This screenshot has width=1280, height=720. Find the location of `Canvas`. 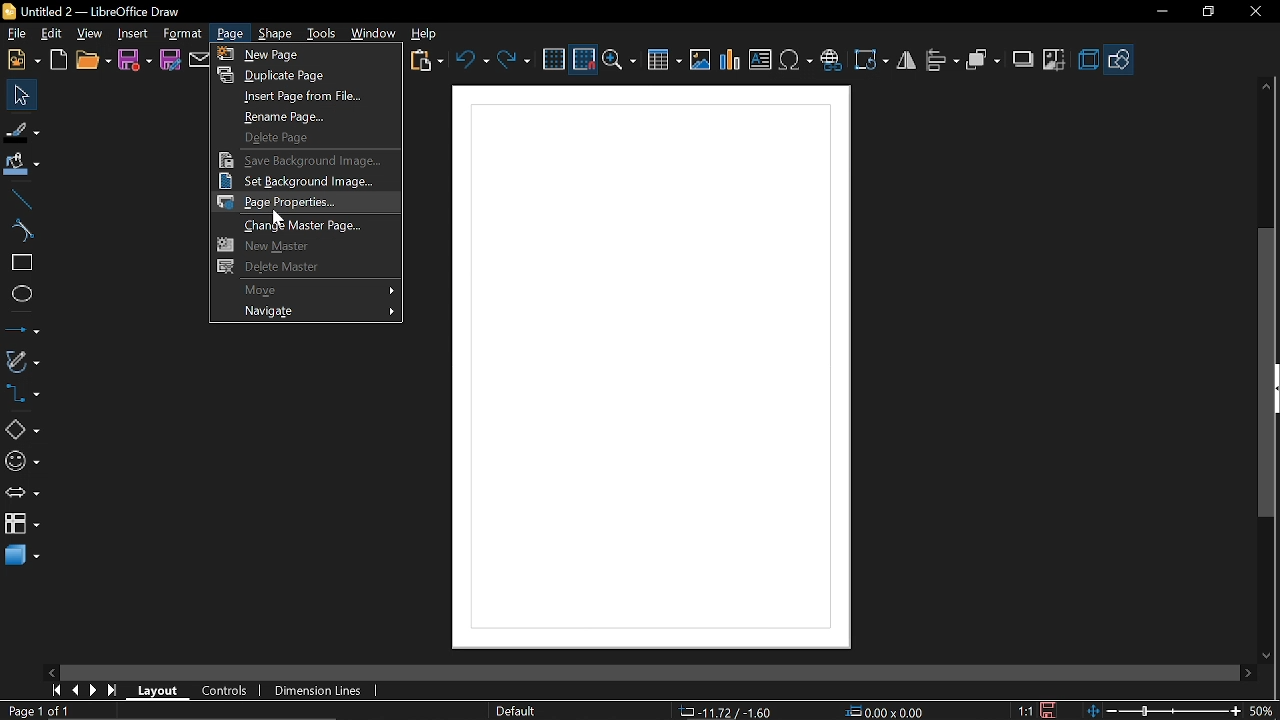

Canvas is located at coordinates (651, 368).